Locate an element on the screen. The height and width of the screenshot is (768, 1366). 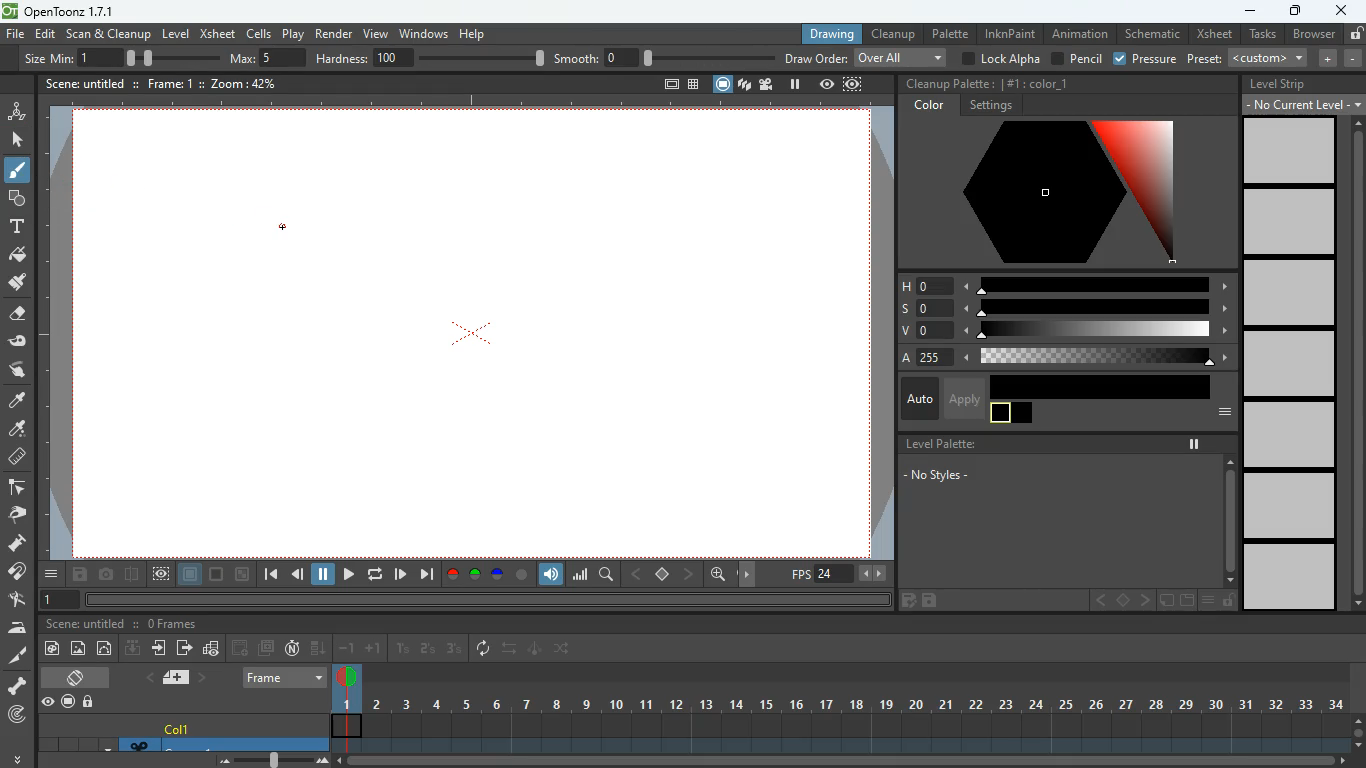
windows is located at coordinates (423, 31).